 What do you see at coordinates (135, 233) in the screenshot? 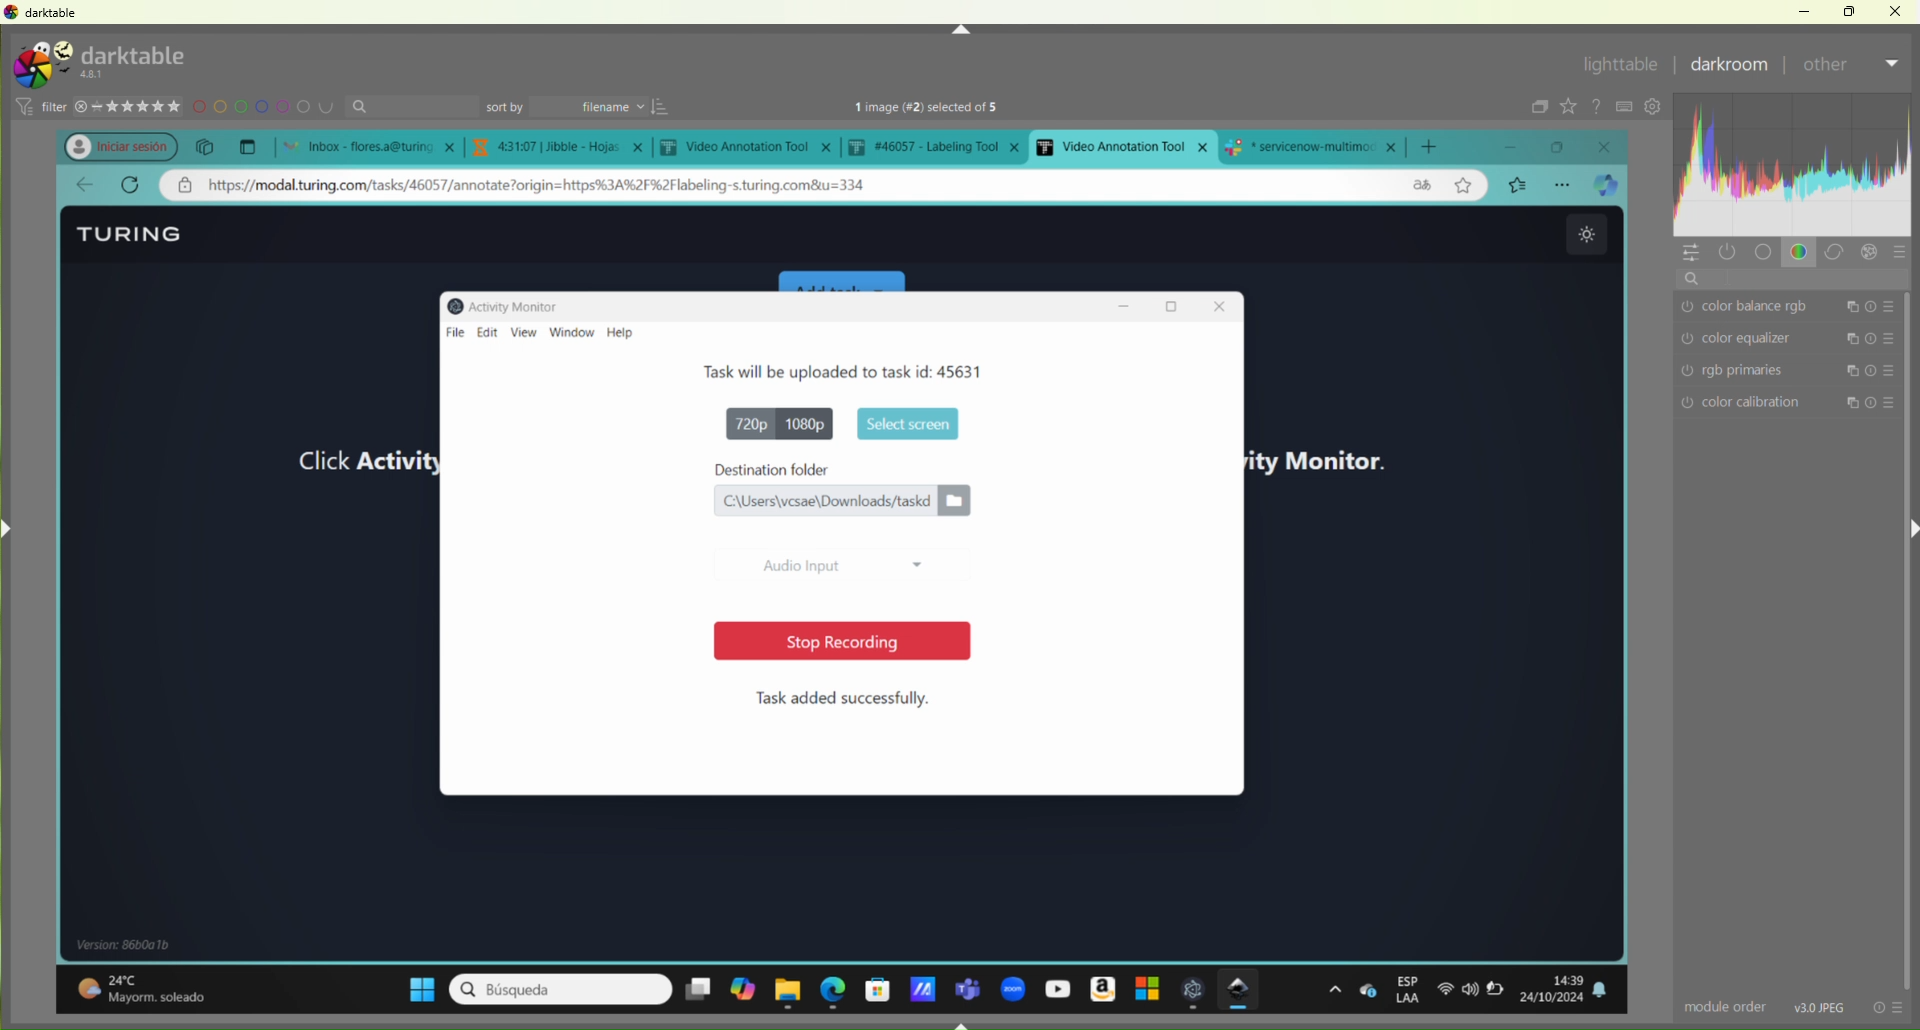
I see `Turing` at bounding box center [135, 233].